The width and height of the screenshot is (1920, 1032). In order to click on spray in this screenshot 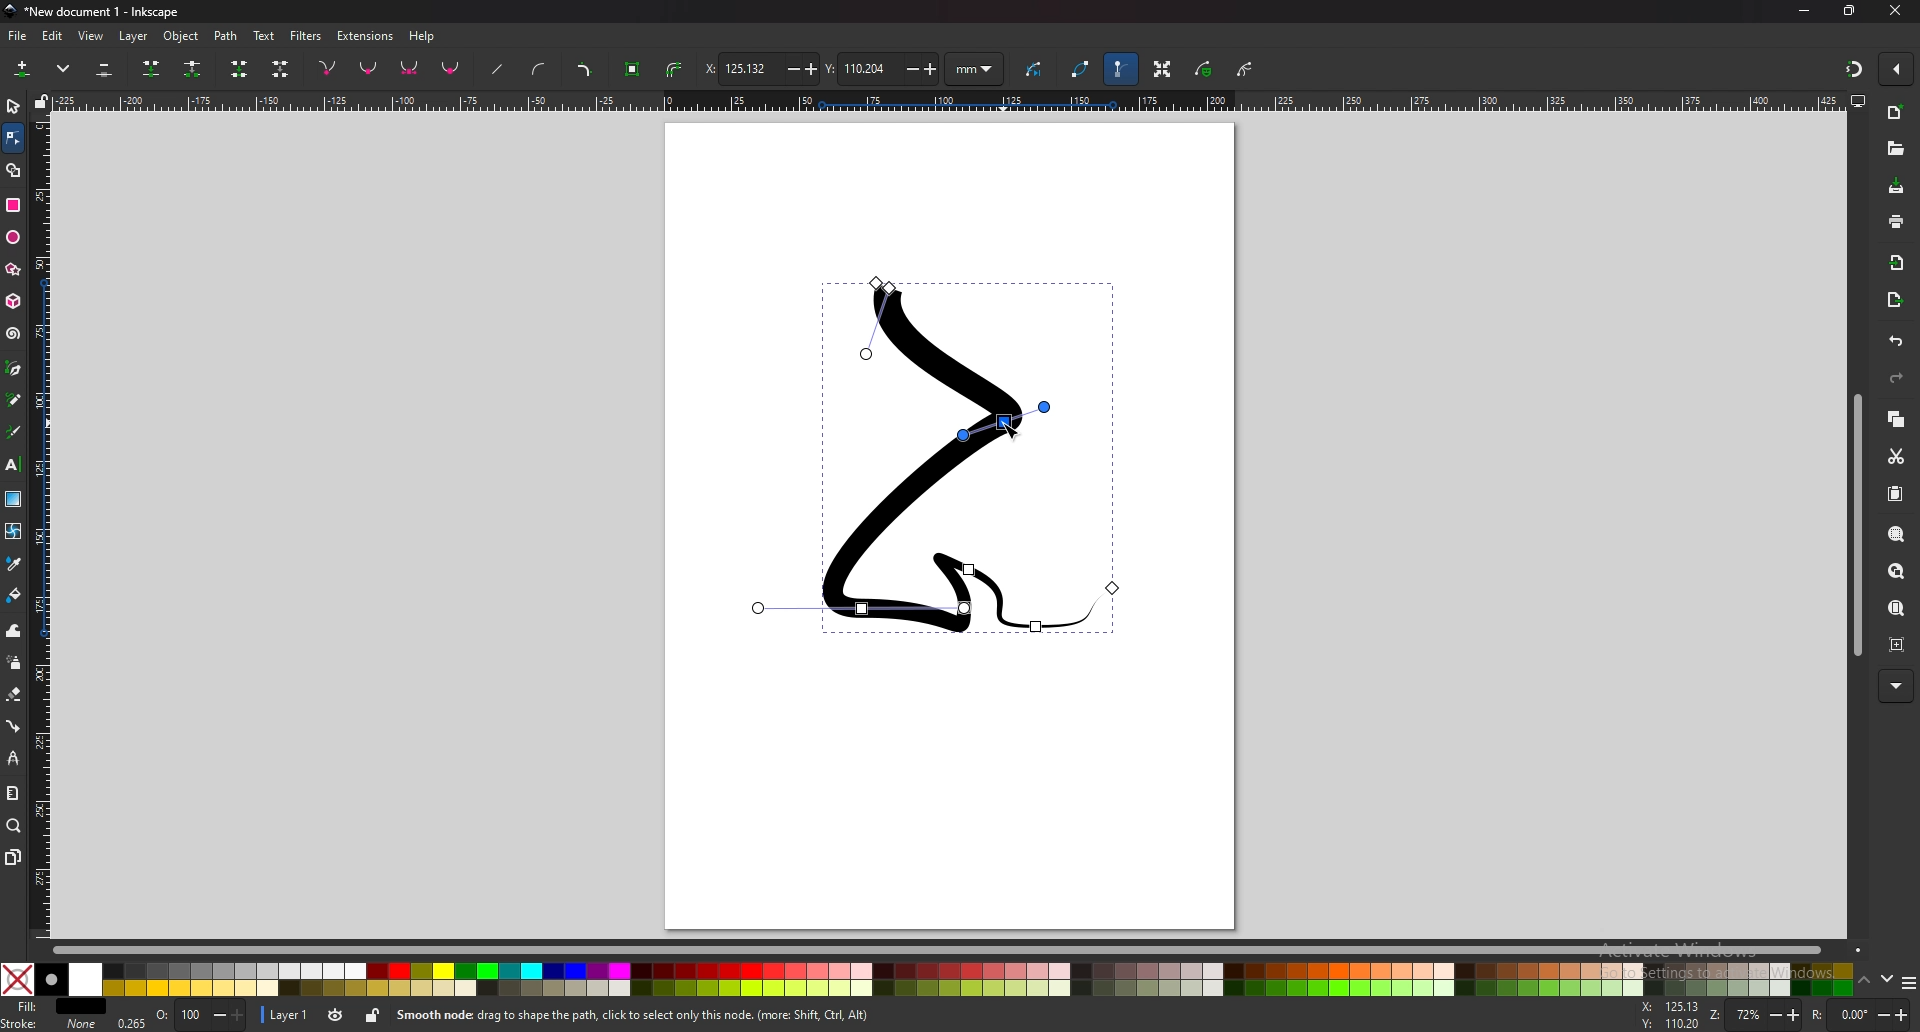, I will do `click(15, 663)`.